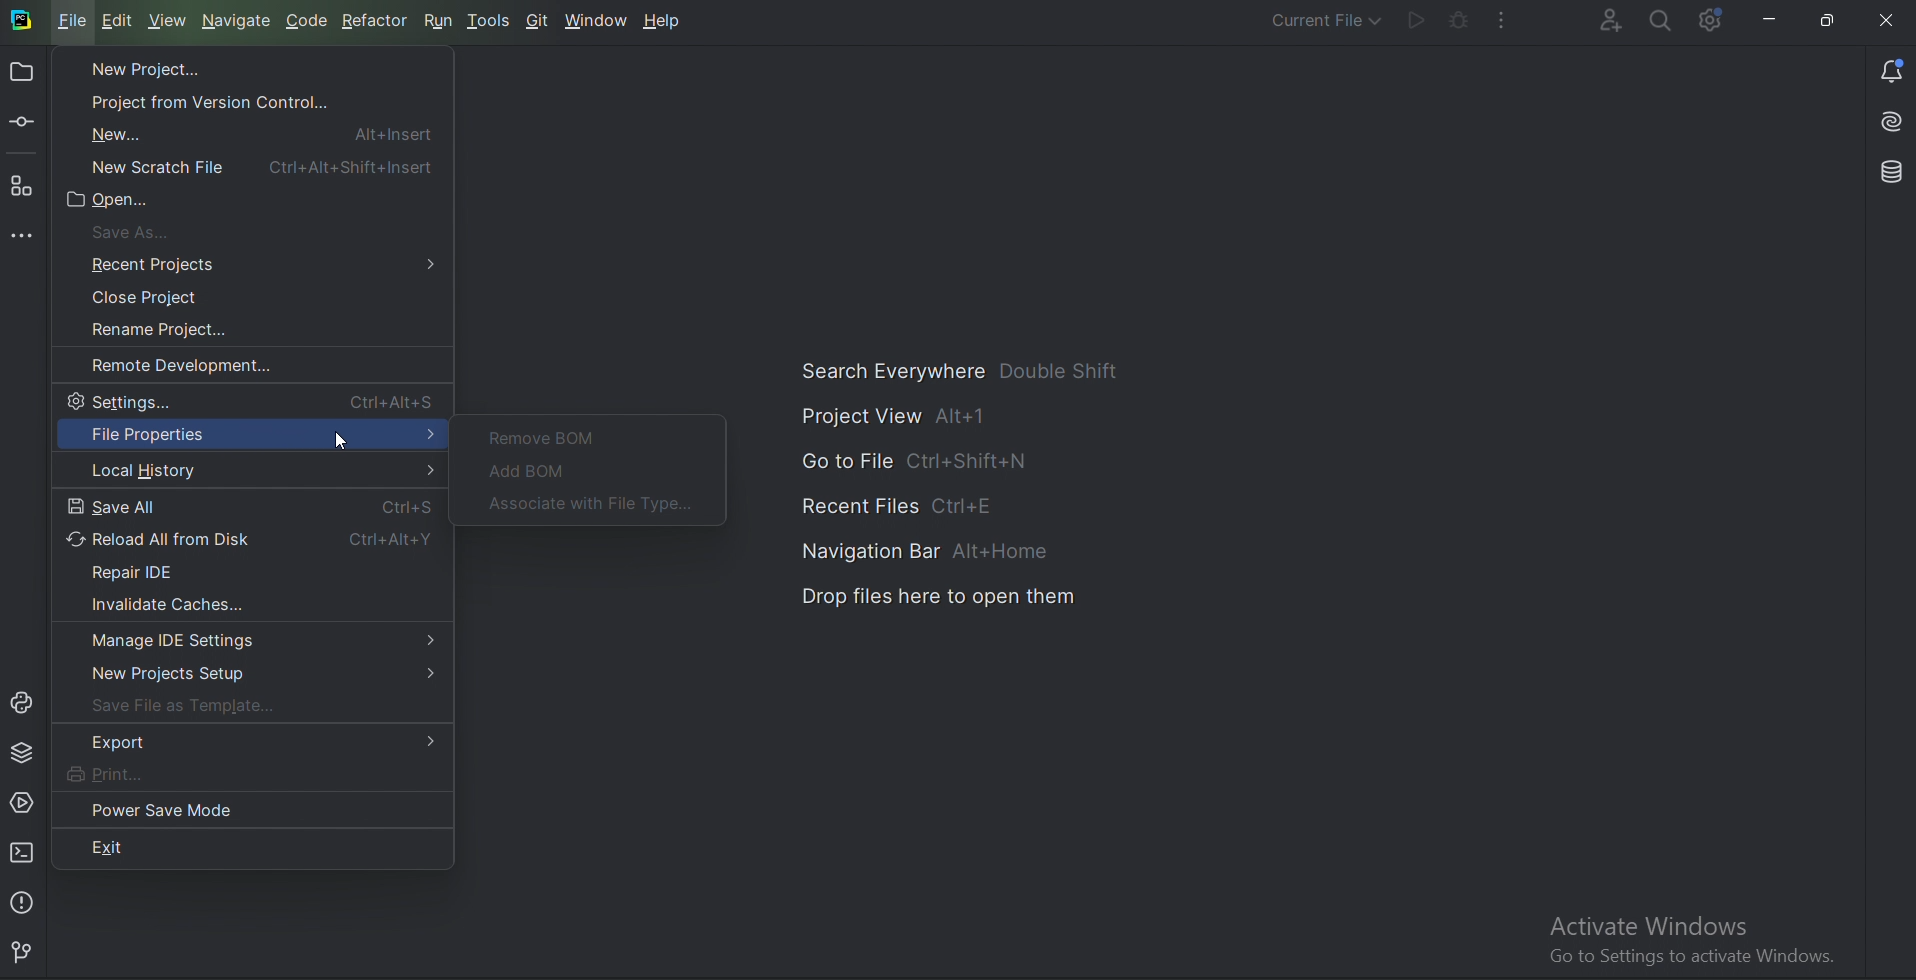 The width and height of the screenshot is (1916, 980). I want to click on Code, so click(307, 21).